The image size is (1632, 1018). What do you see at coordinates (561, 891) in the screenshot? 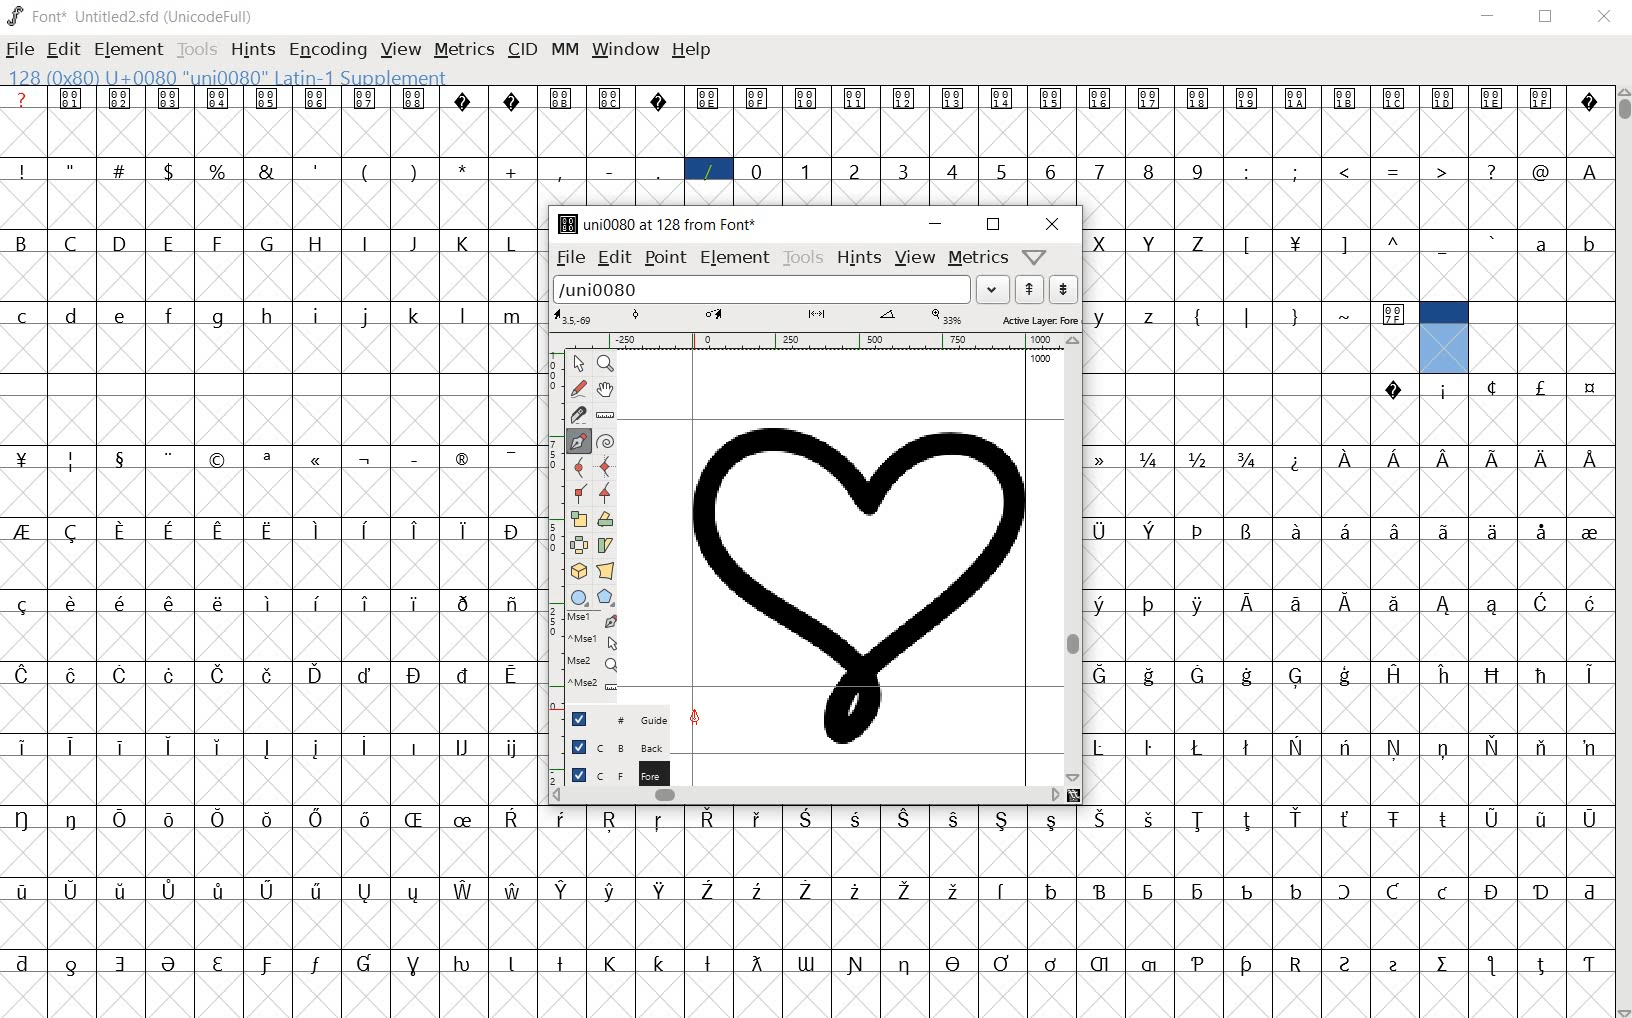
I see `glyph` at bounding box center [561, 891].